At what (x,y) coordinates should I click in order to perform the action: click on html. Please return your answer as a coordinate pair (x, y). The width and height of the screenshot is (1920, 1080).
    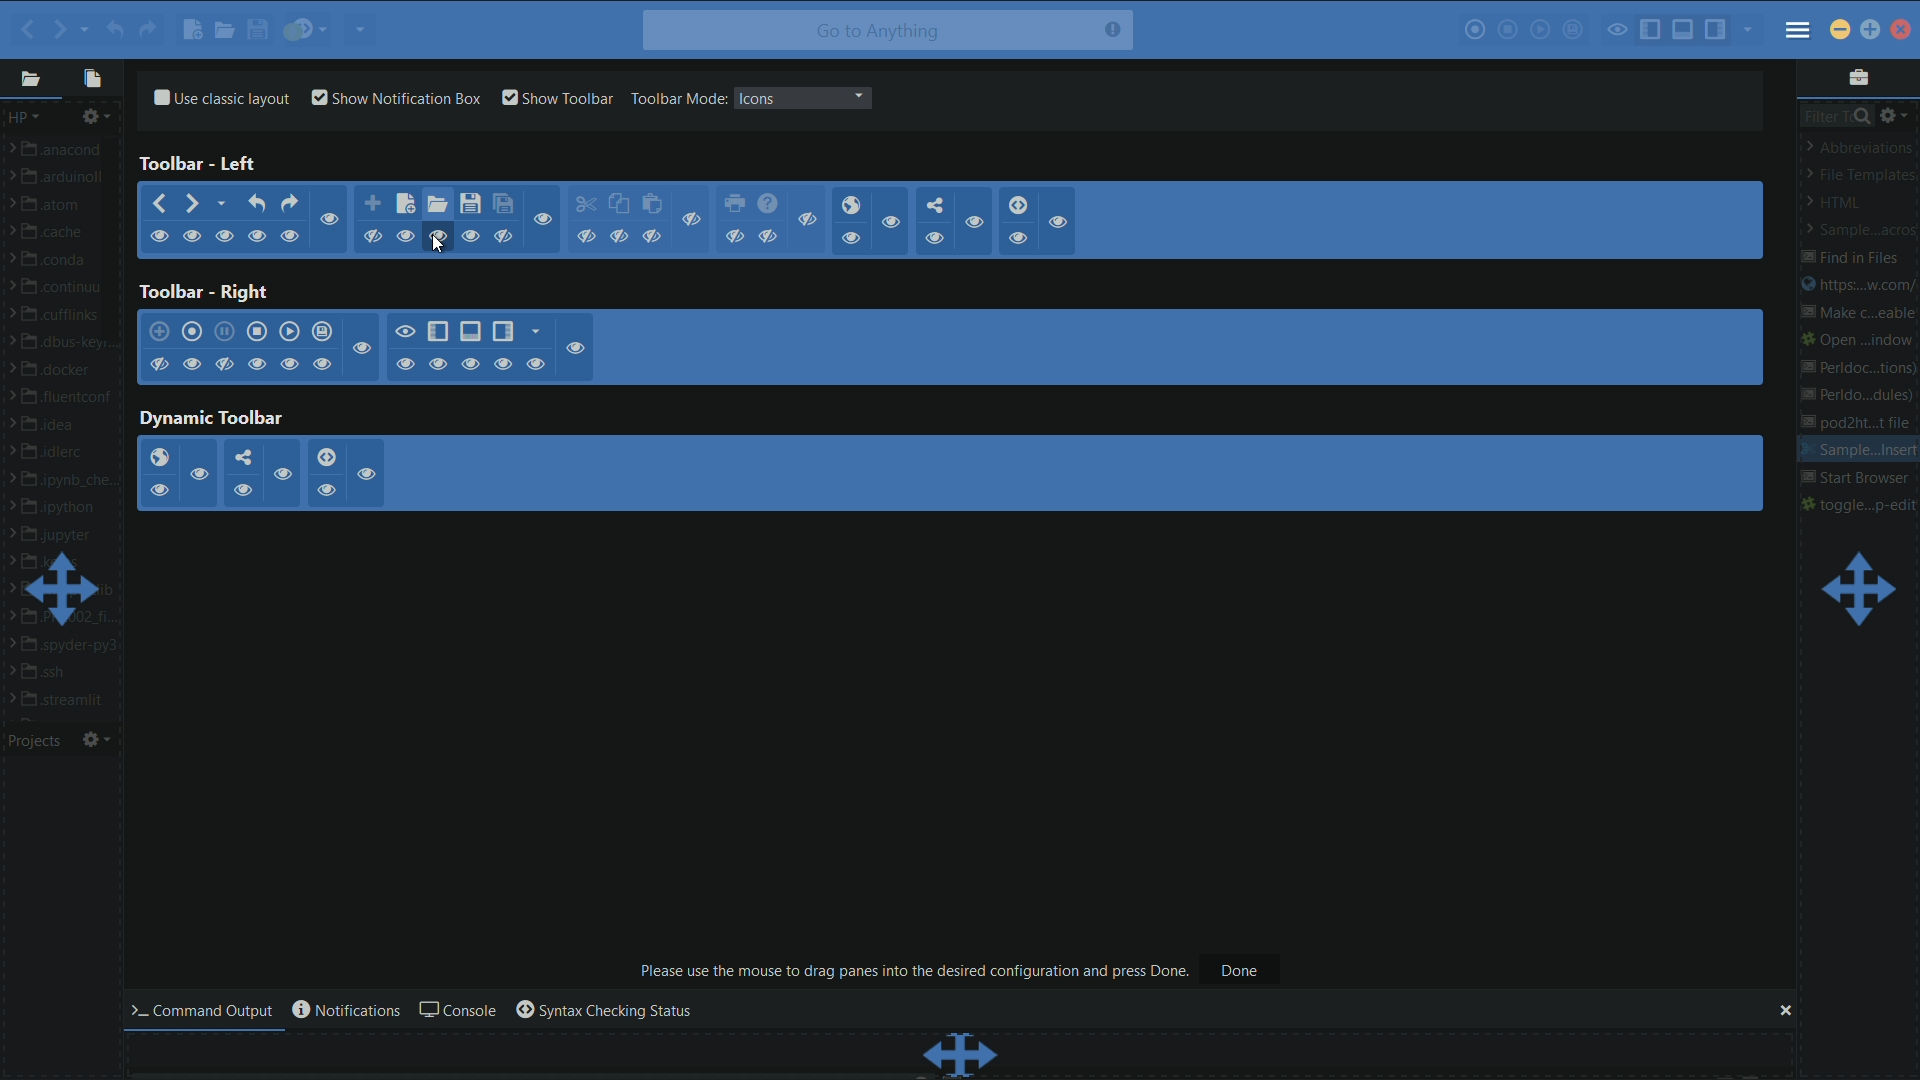
    Looking at the image, I should click on (1841, 203).